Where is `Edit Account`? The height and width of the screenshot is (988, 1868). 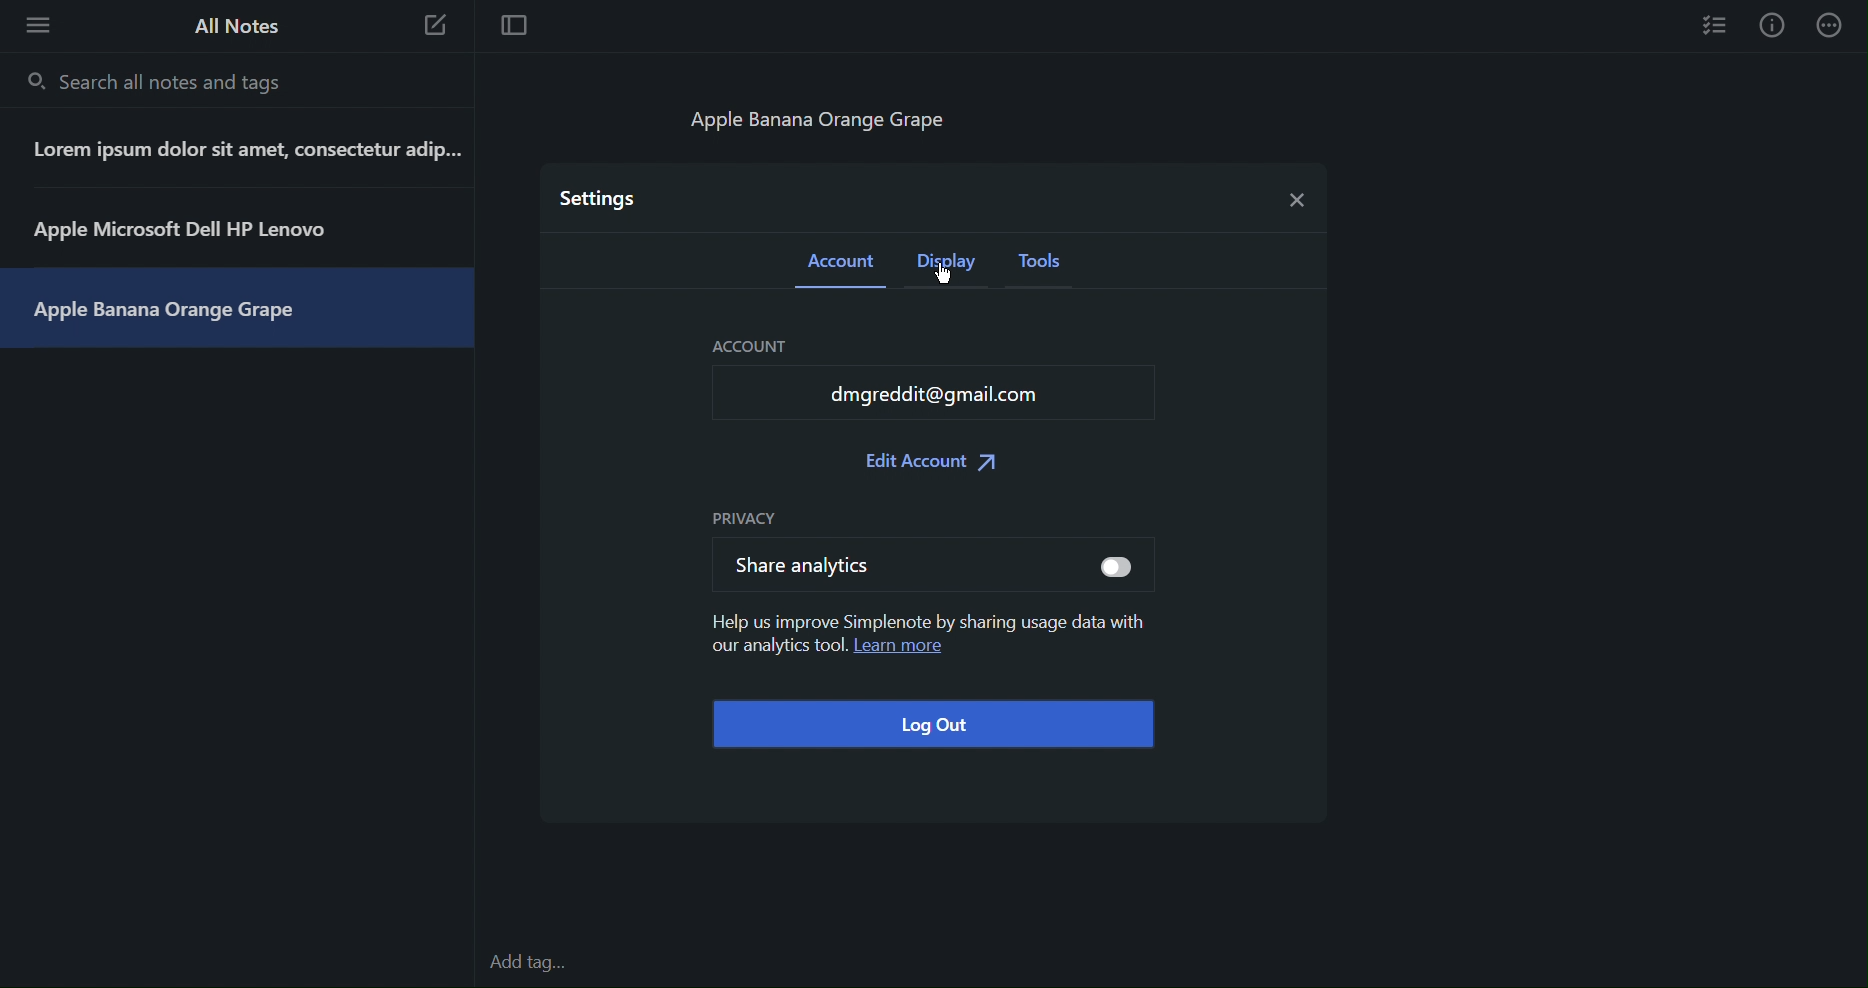 Edit Account is located at coordinates (933, 464).